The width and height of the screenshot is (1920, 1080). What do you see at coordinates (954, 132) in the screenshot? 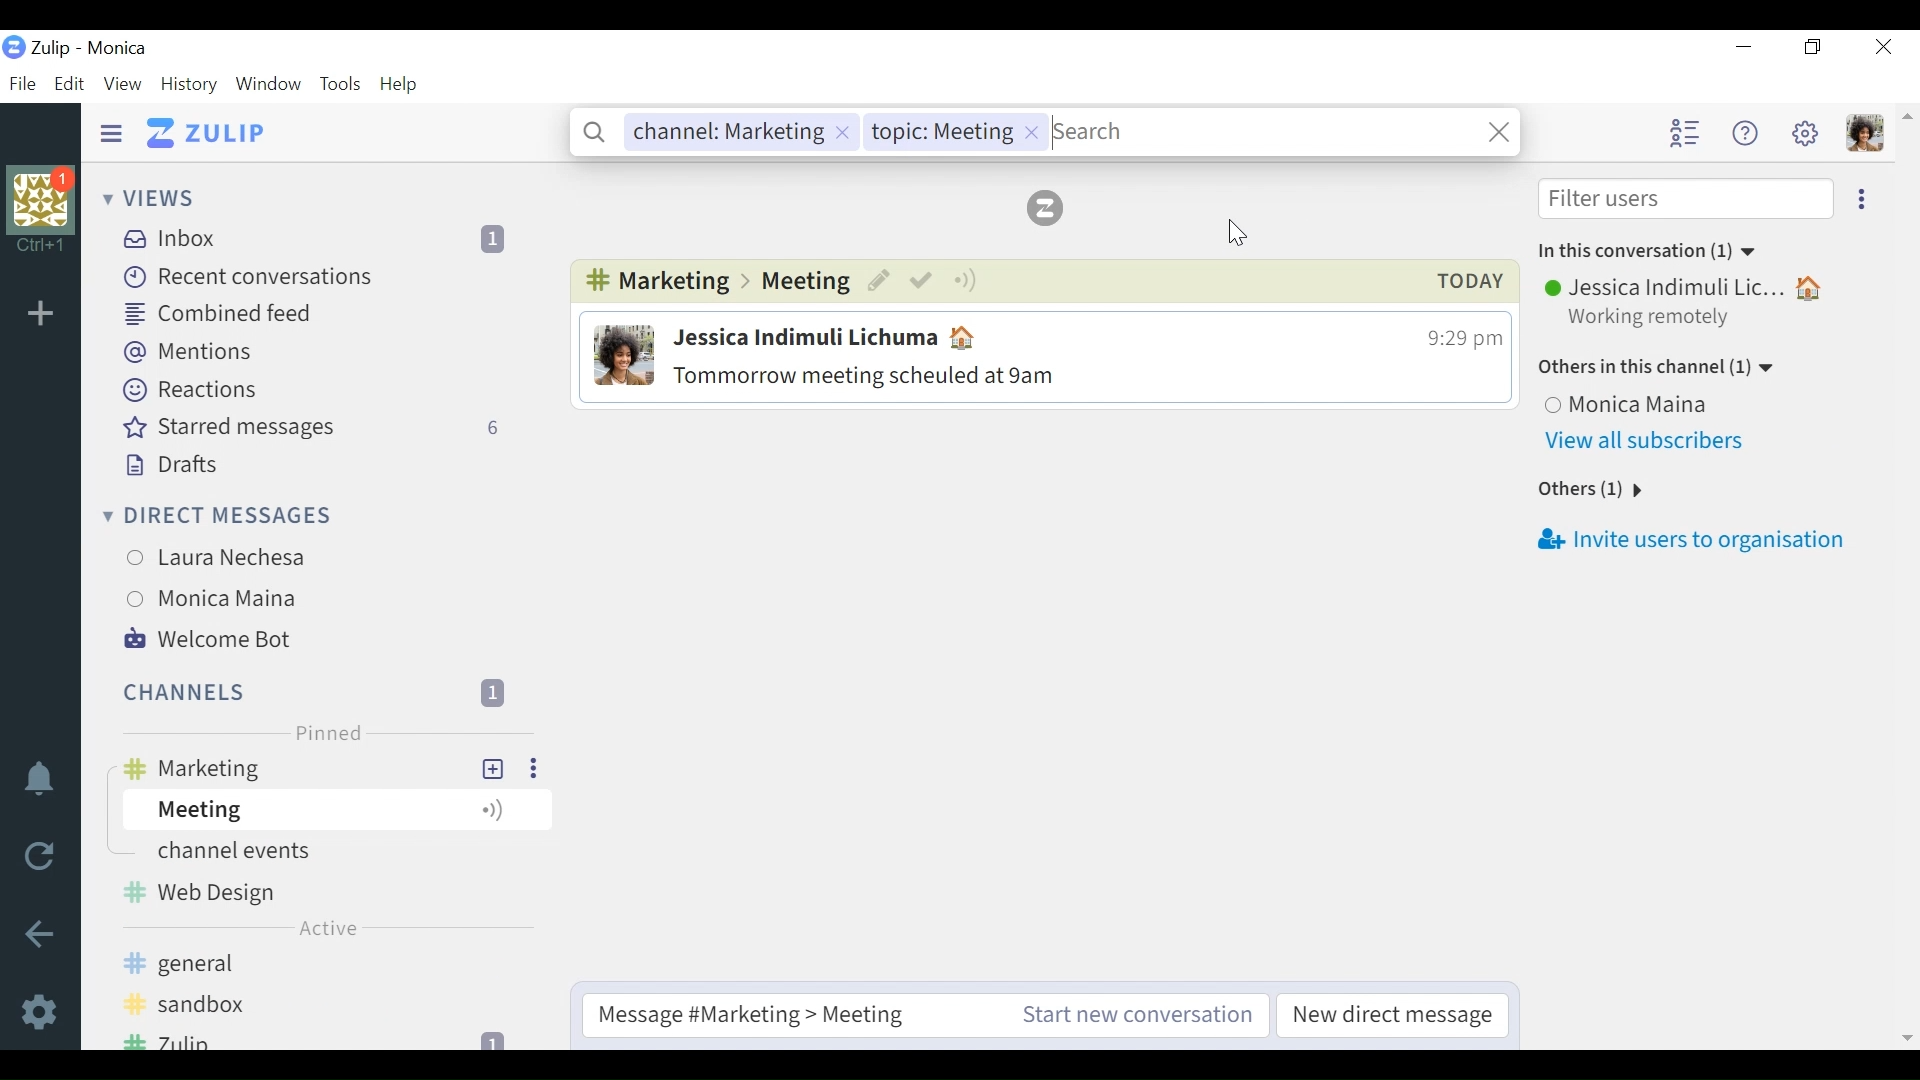
I see `topic: Meeting` at bounding box center [954, 132].